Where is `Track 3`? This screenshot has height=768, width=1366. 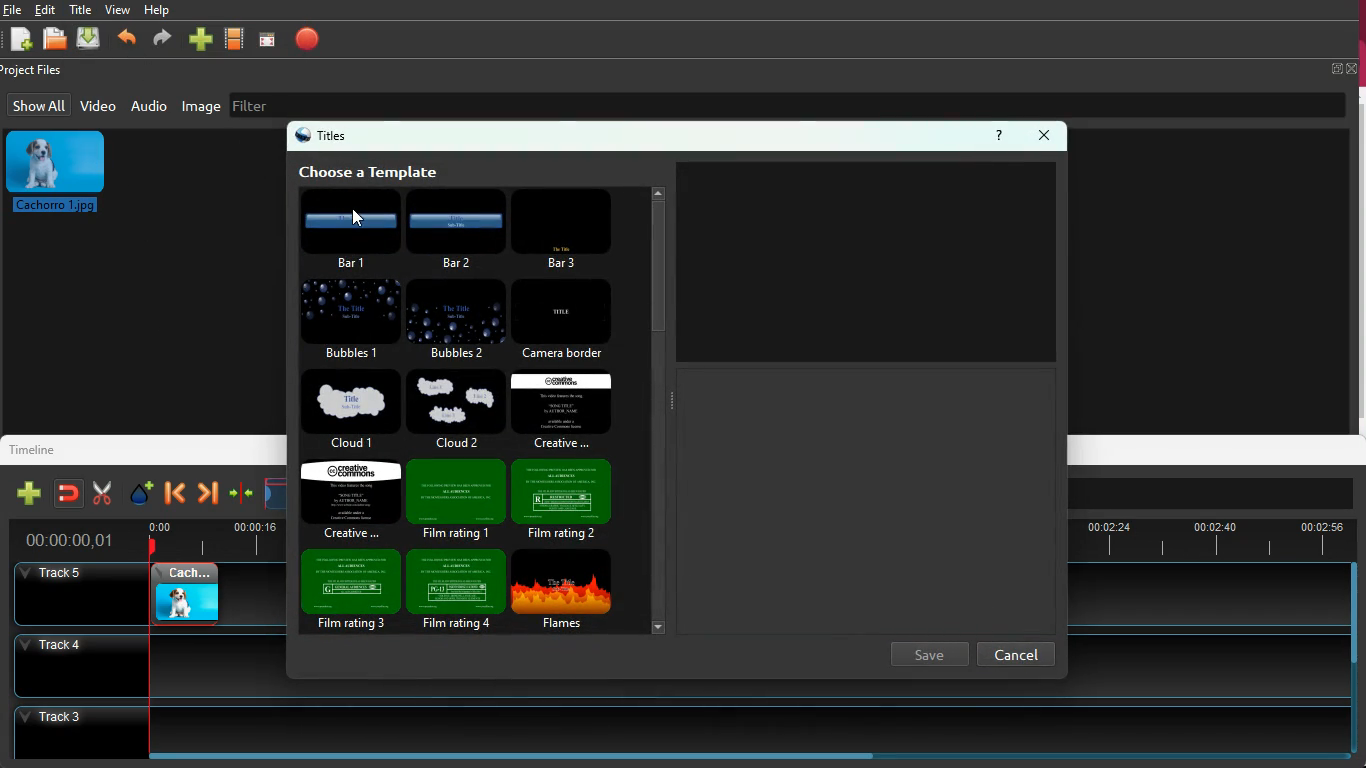
Track 3 is located at coordinates (675, 724).